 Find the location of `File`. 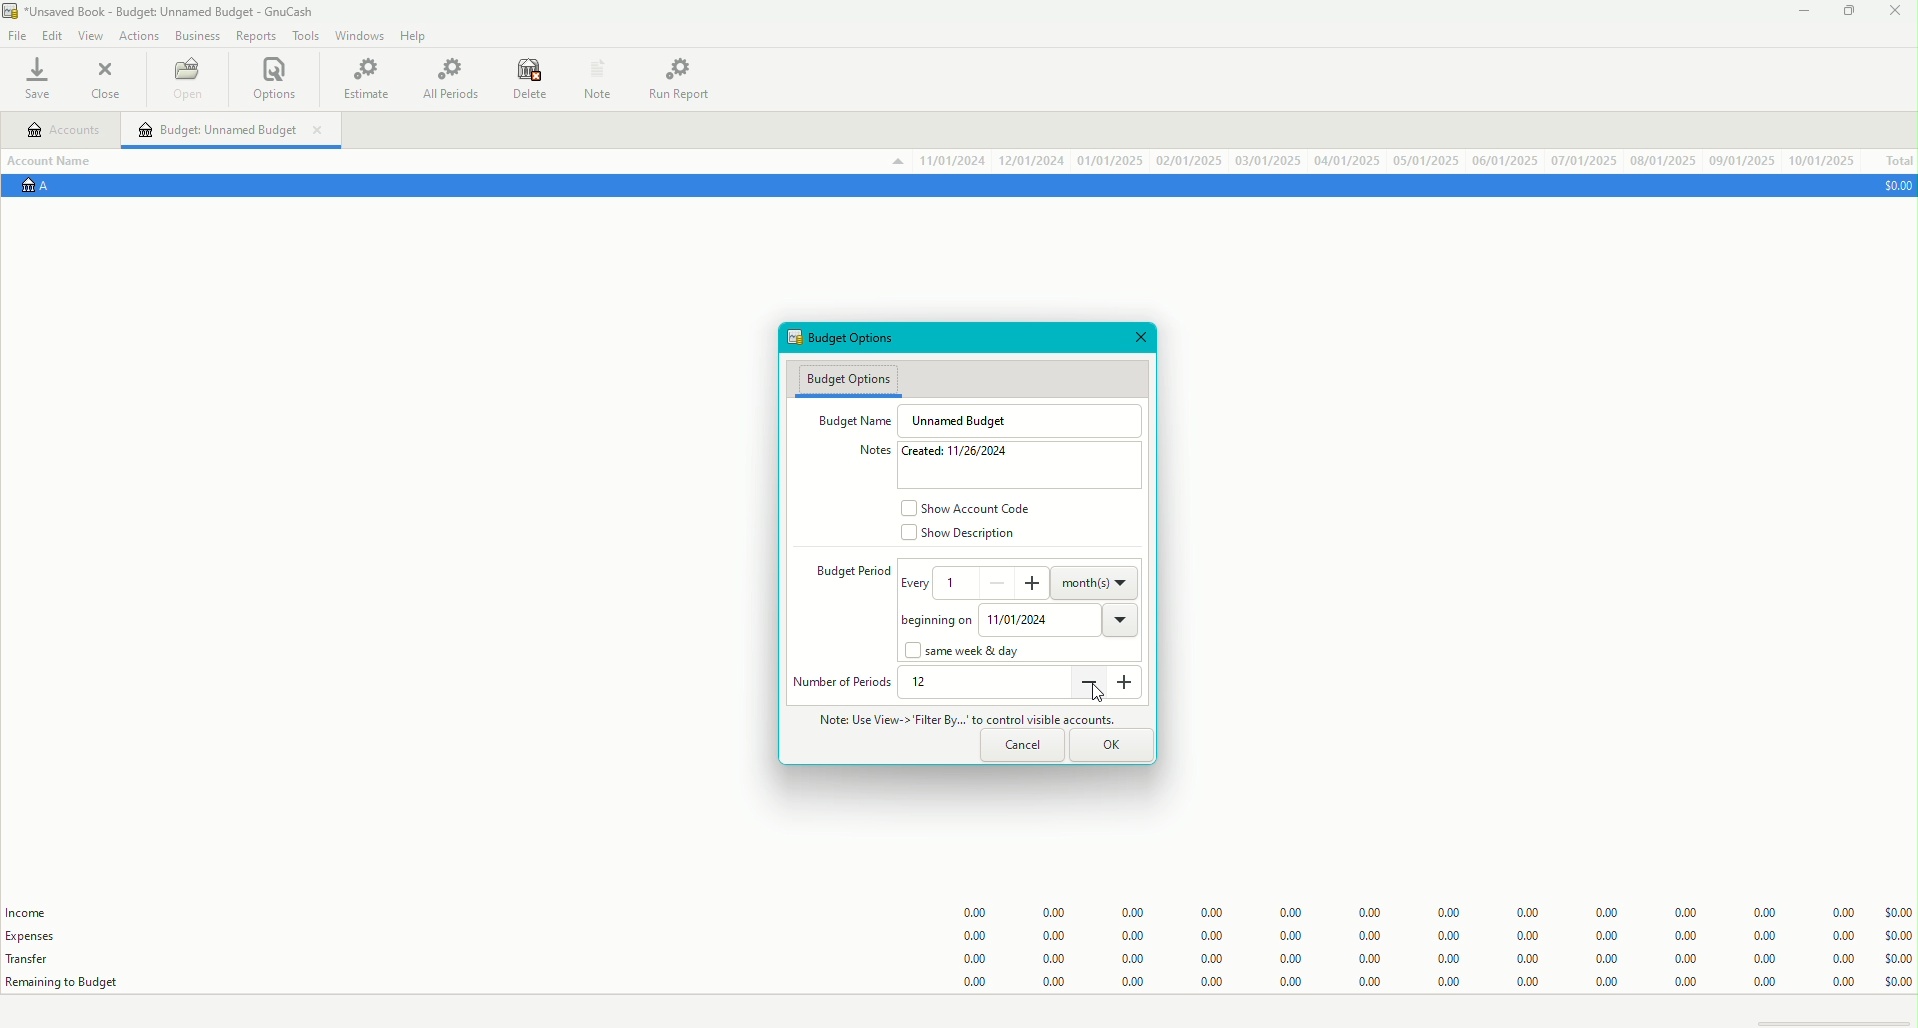

File is located at coordinates (19, 36).